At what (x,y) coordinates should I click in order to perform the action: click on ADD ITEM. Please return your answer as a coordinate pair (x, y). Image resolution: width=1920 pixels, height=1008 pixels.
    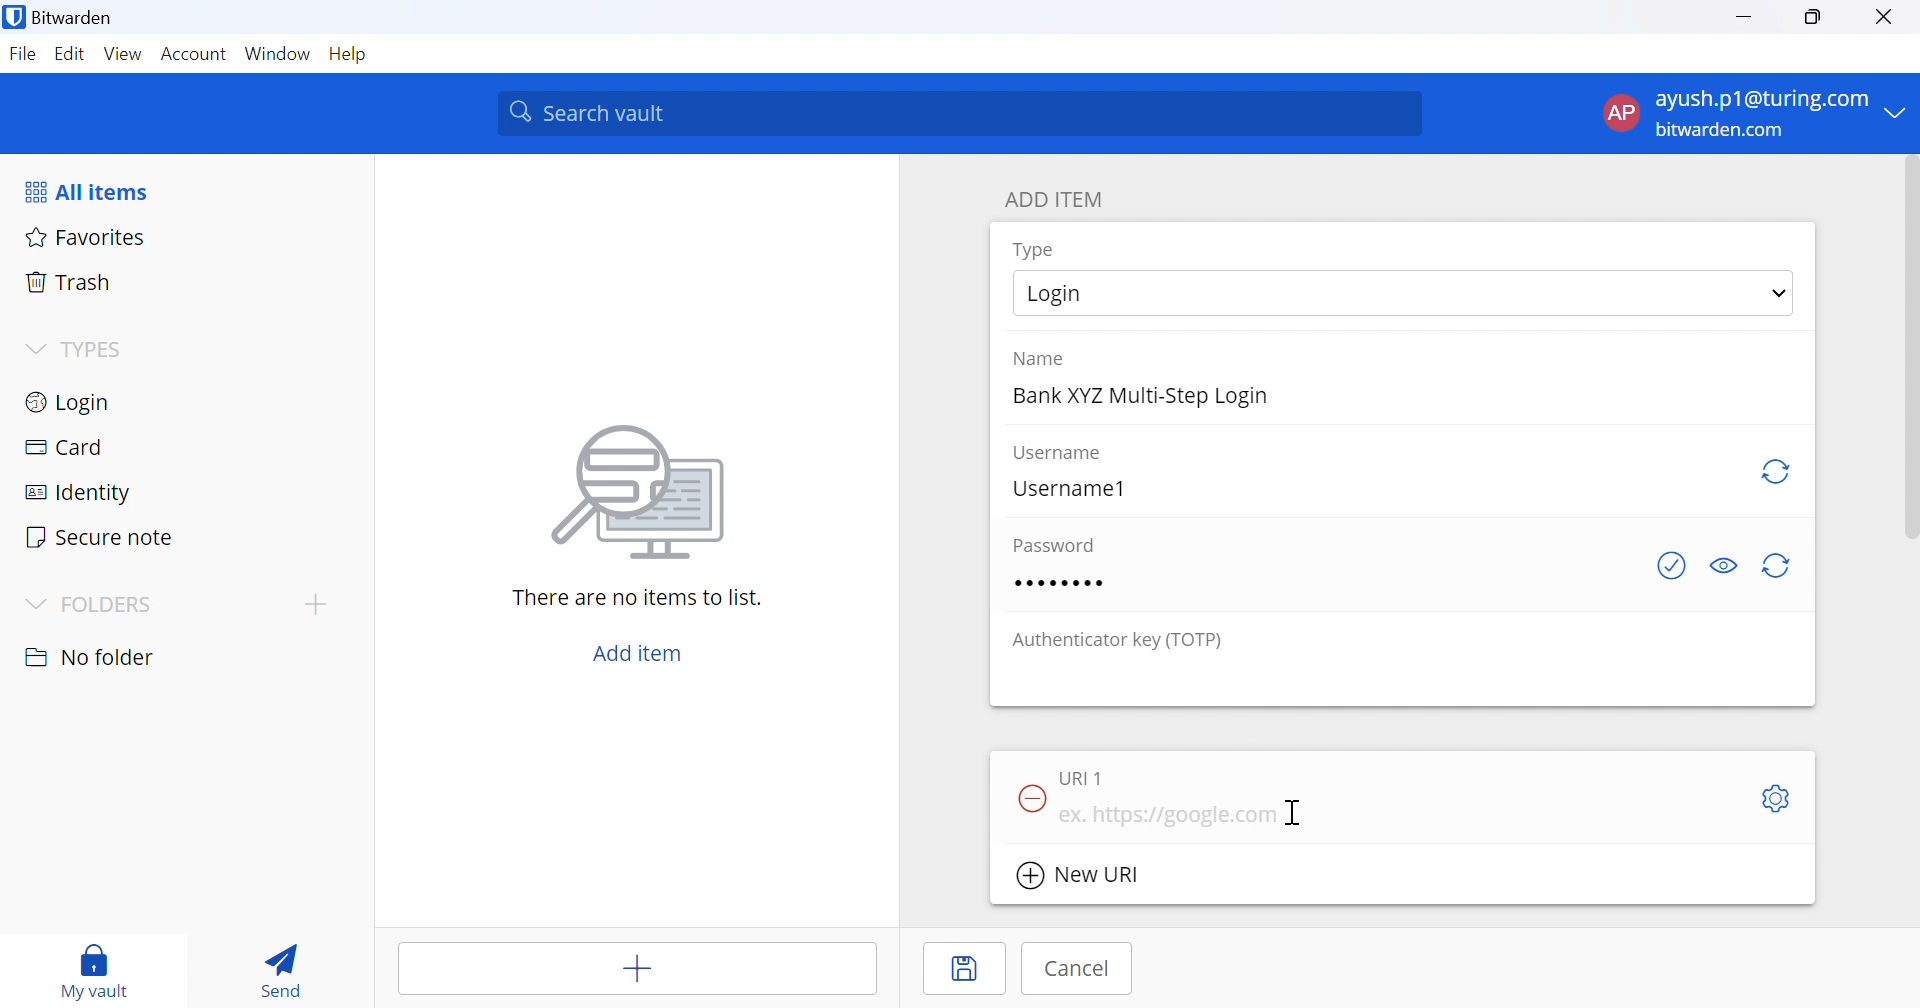
    Looking at the image, I should click on (1059, 197).